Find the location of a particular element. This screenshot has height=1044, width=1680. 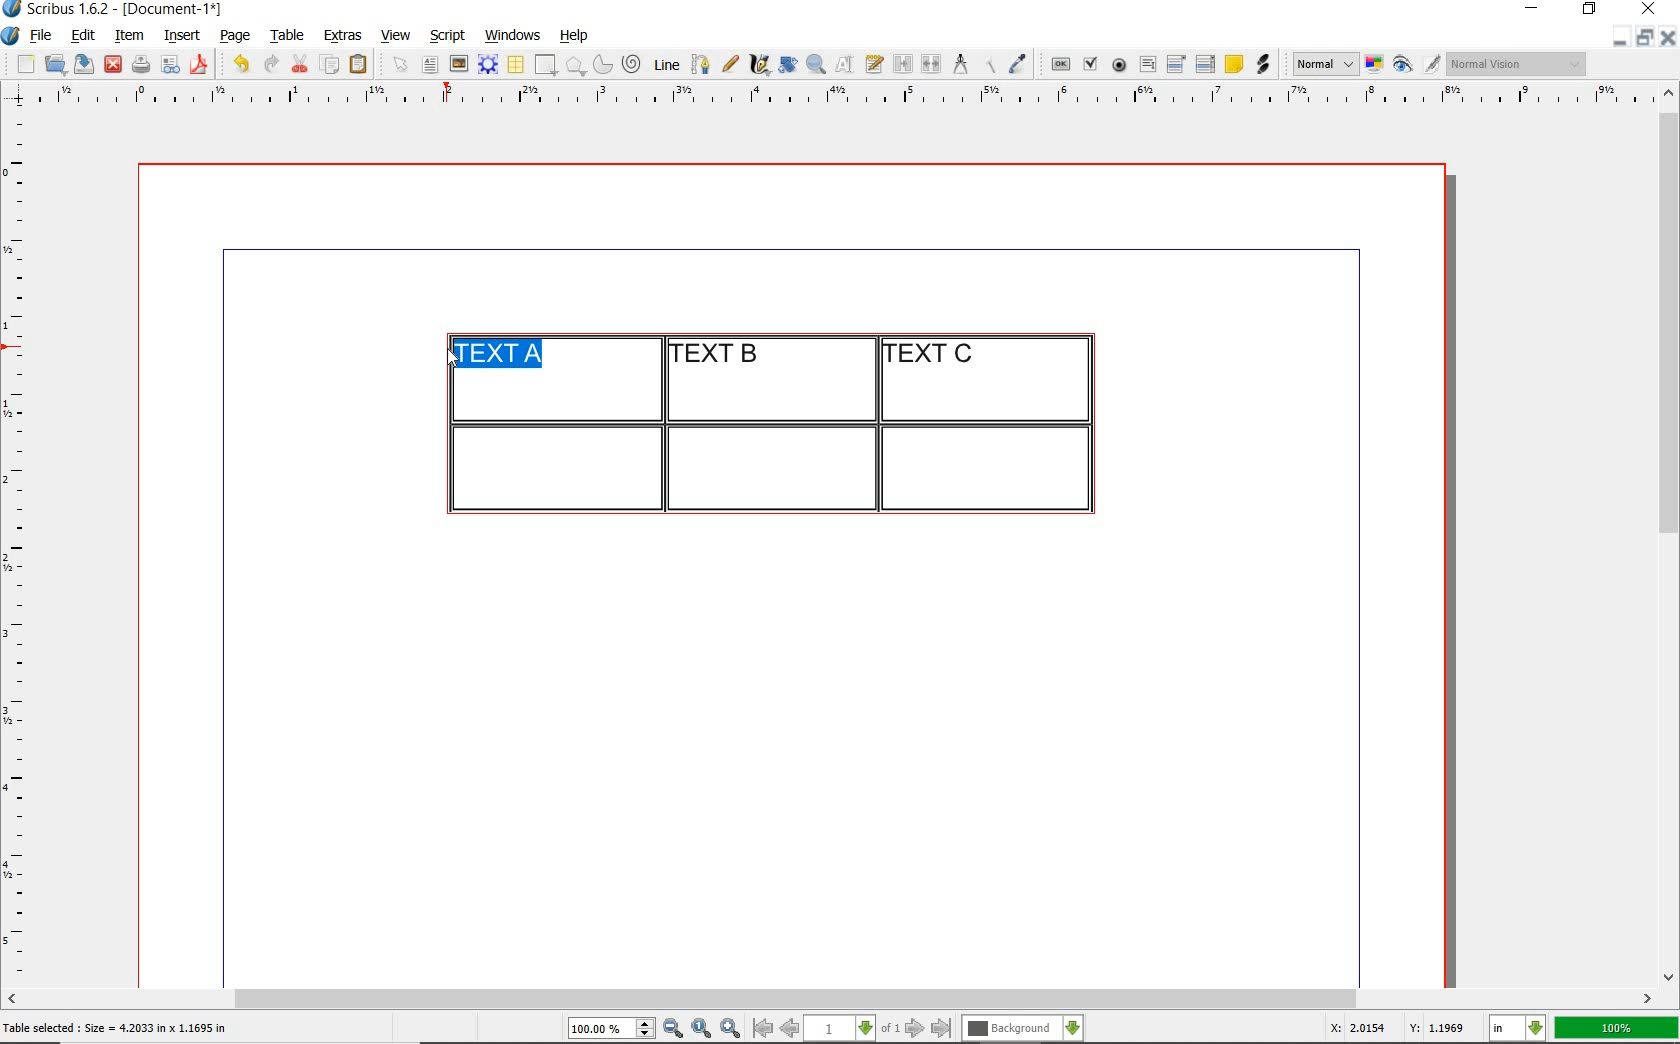

copy is located at coordinates (331, 66).